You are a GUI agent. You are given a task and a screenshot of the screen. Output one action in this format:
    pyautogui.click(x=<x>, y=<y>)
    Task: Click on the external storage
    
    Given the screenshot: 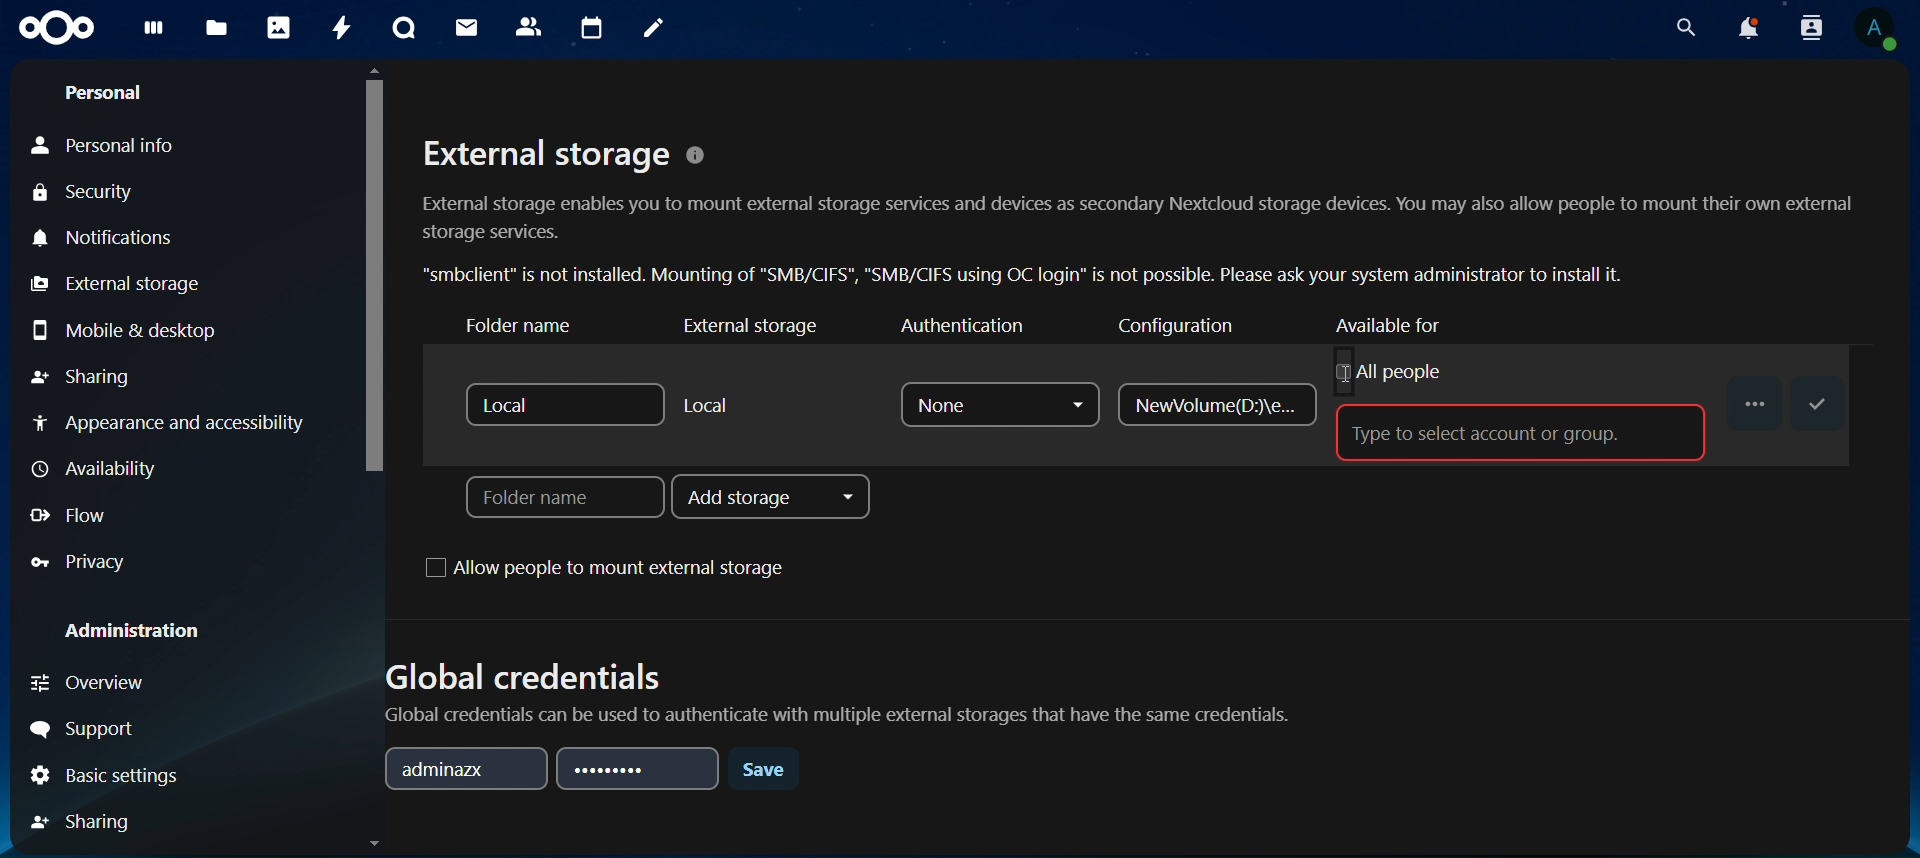 What is the action you would take?
    pyautogui.click(x=114, y=284)
    